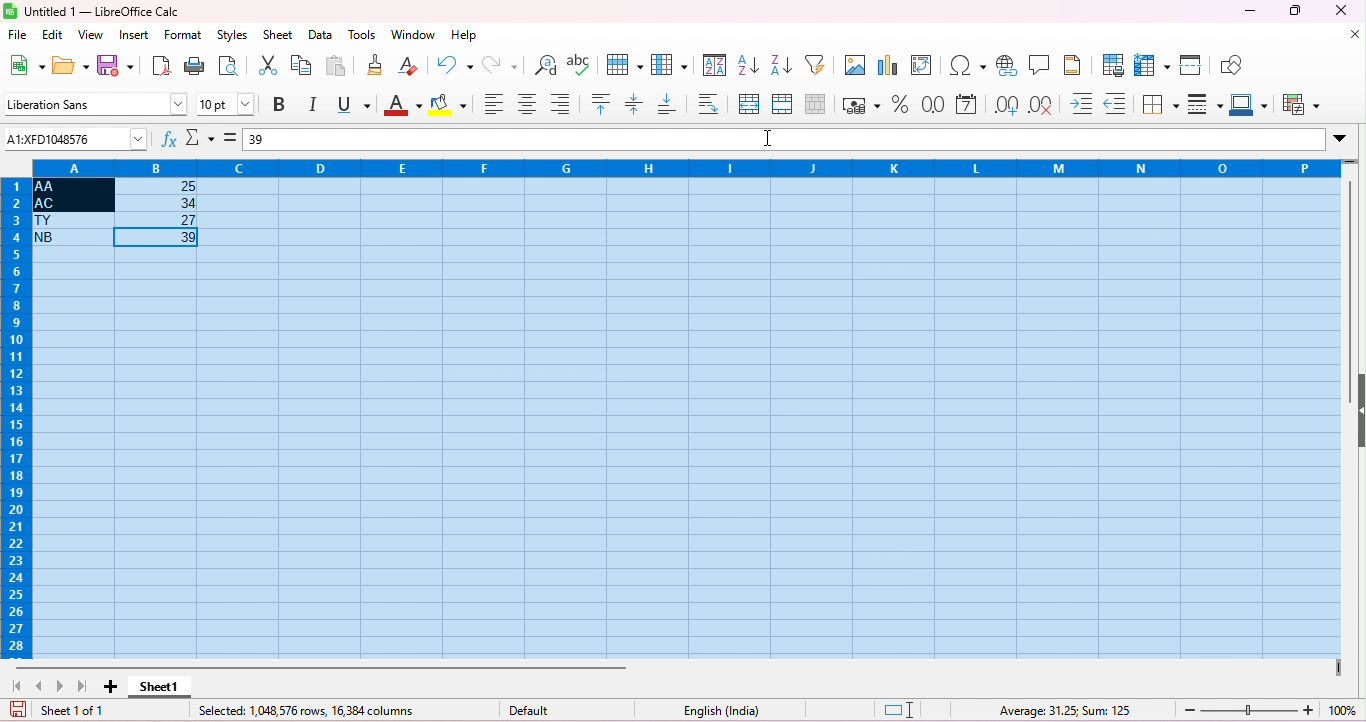 The height and width of the screenshot is (722, 1366). I want to click on hide, so click(1357, 409).